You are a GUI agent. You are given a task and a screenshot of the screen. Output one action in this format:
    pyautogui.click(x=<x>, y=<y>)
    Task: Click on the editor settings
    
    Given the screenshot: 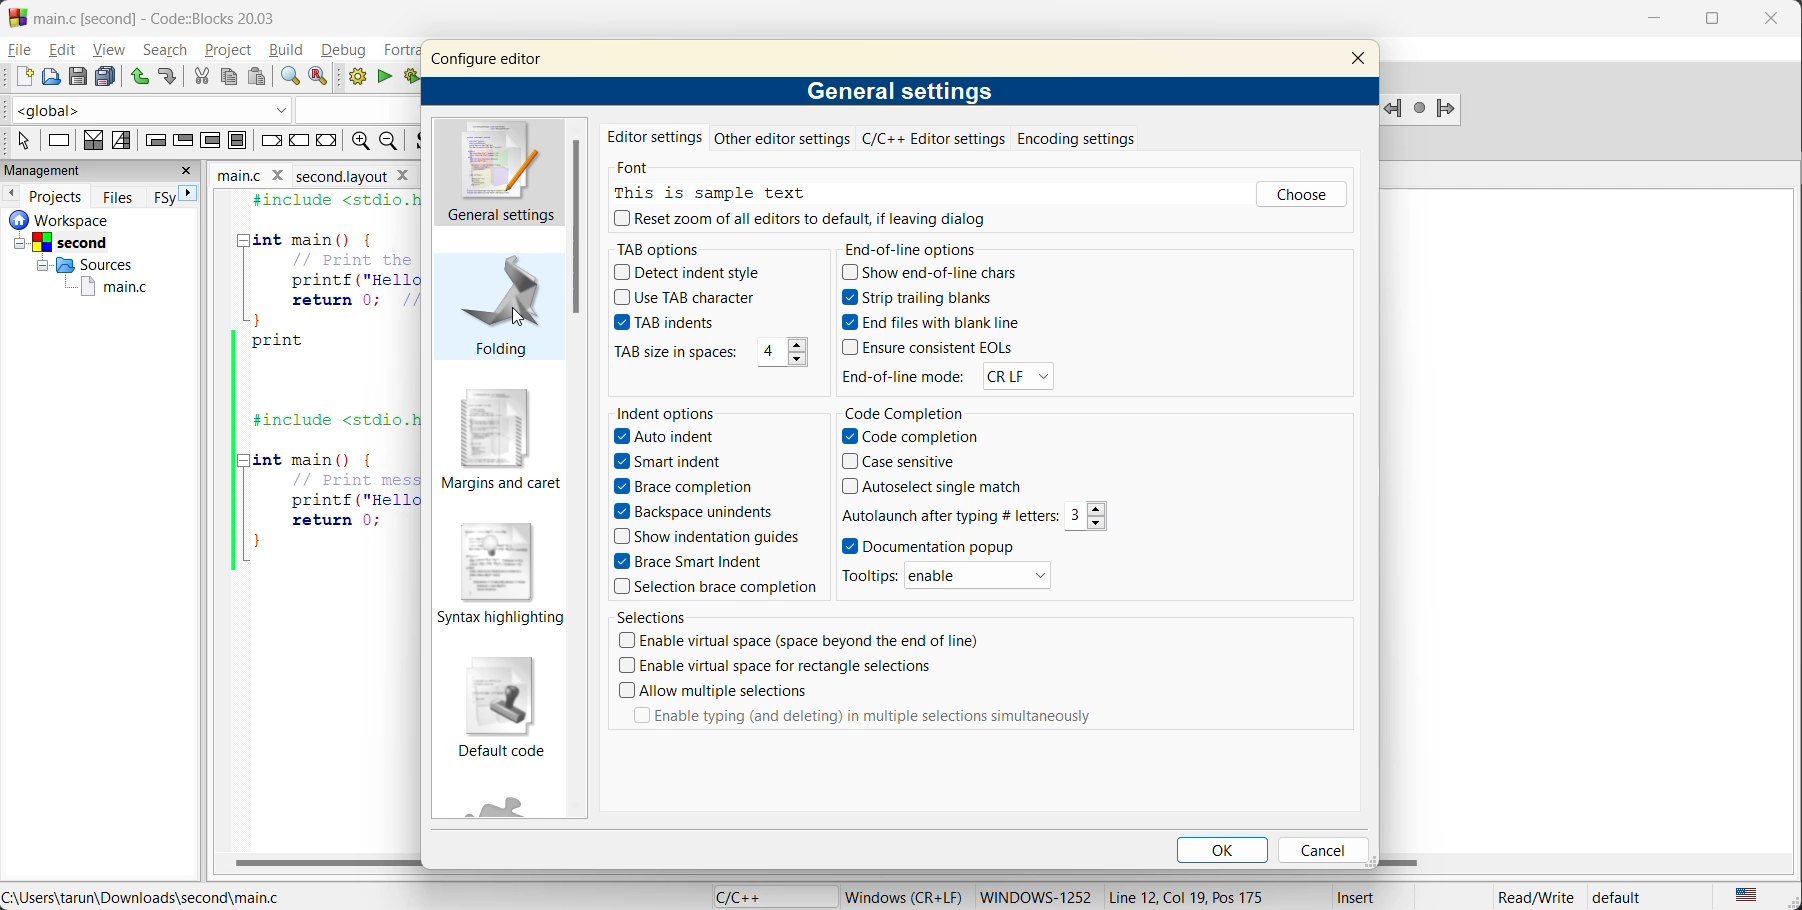 What is the action you would take?
    pyautogui.click(x=657, y=138)
    